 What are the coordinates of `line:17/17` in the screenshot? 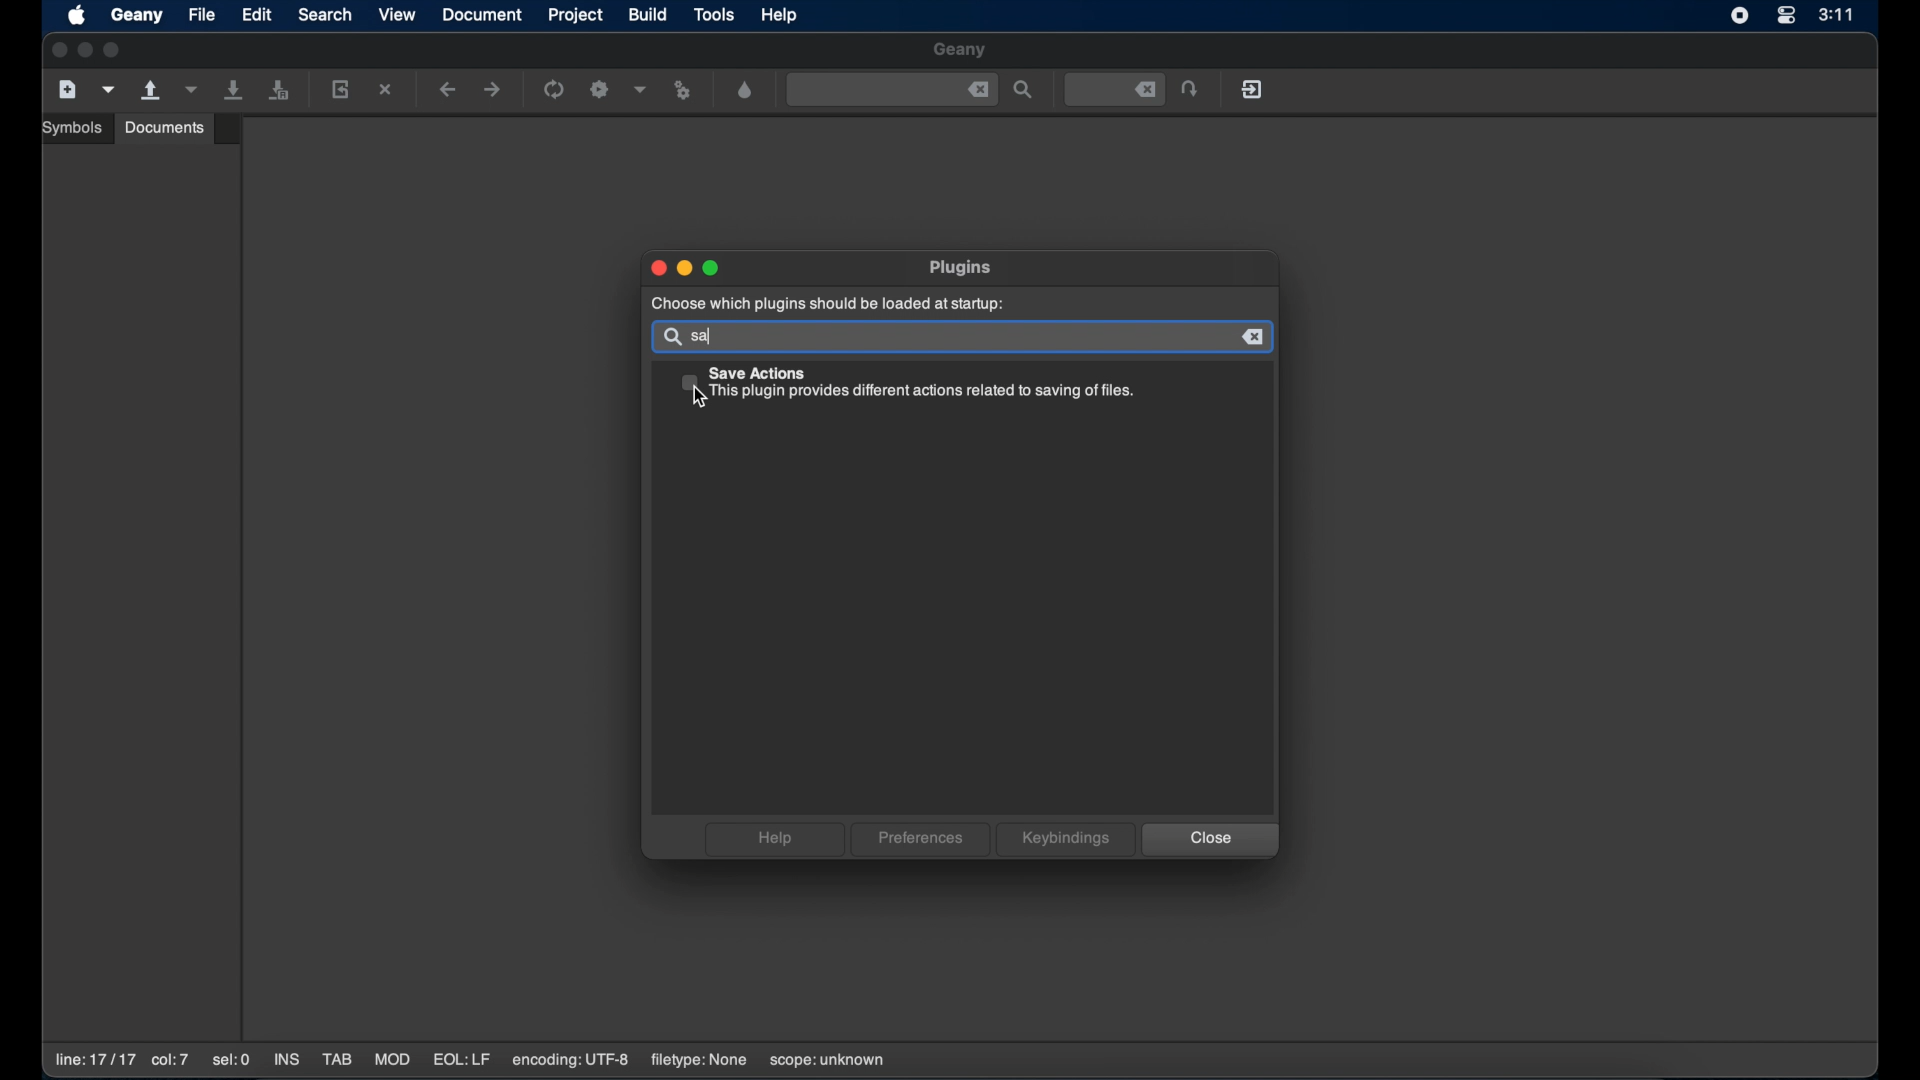 It's located at (93, 1060).